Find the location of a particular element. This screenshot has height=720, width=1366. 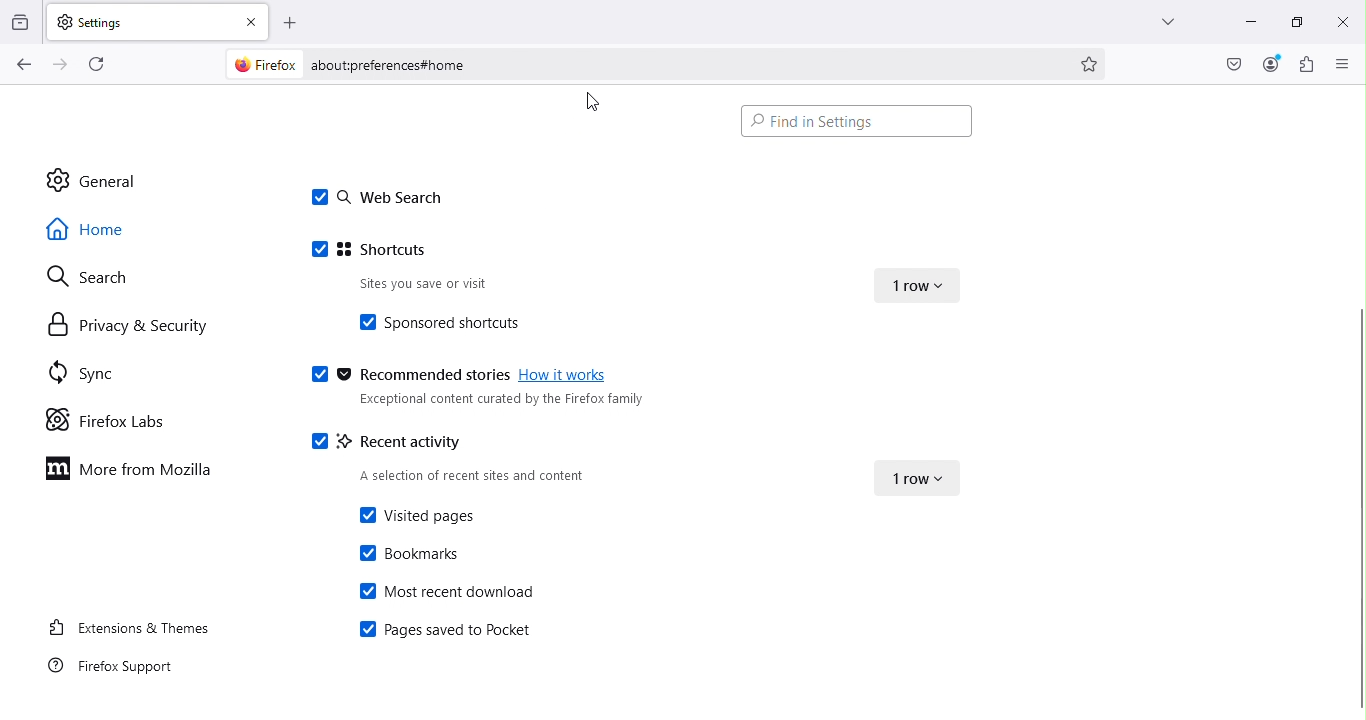

cursor is located at coordinates (593, 105).